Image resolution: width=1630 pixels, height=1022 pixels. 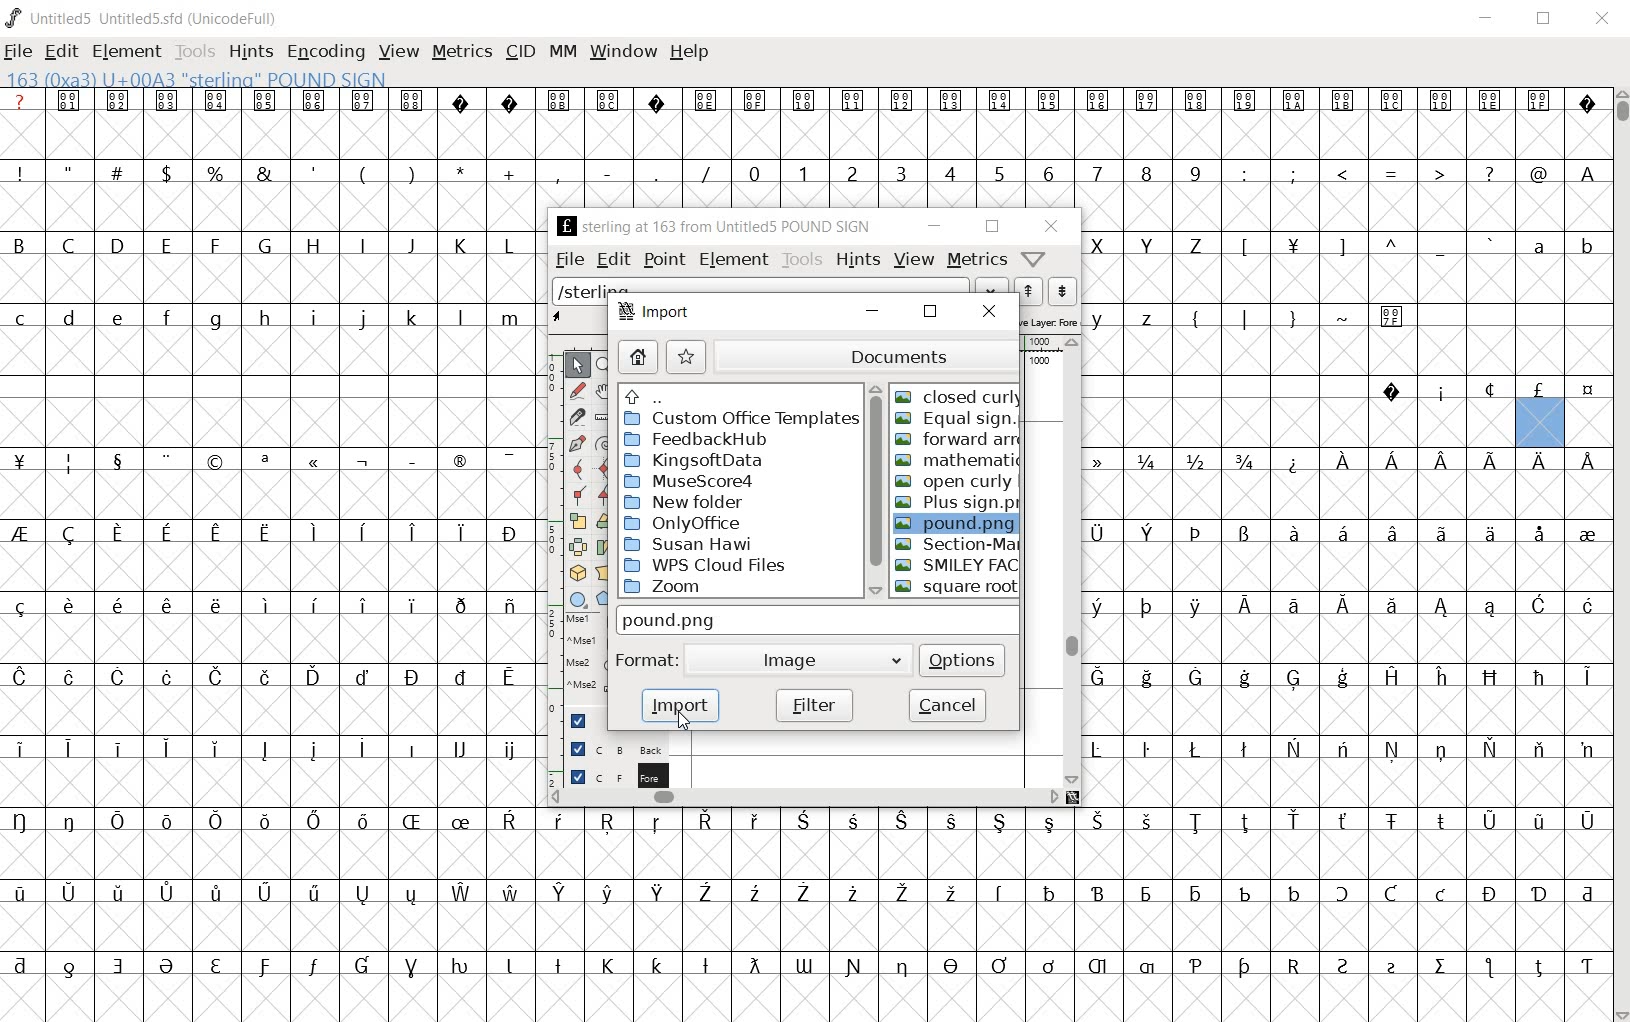 I want to click on Symbol, so click(x=1339, y=533).